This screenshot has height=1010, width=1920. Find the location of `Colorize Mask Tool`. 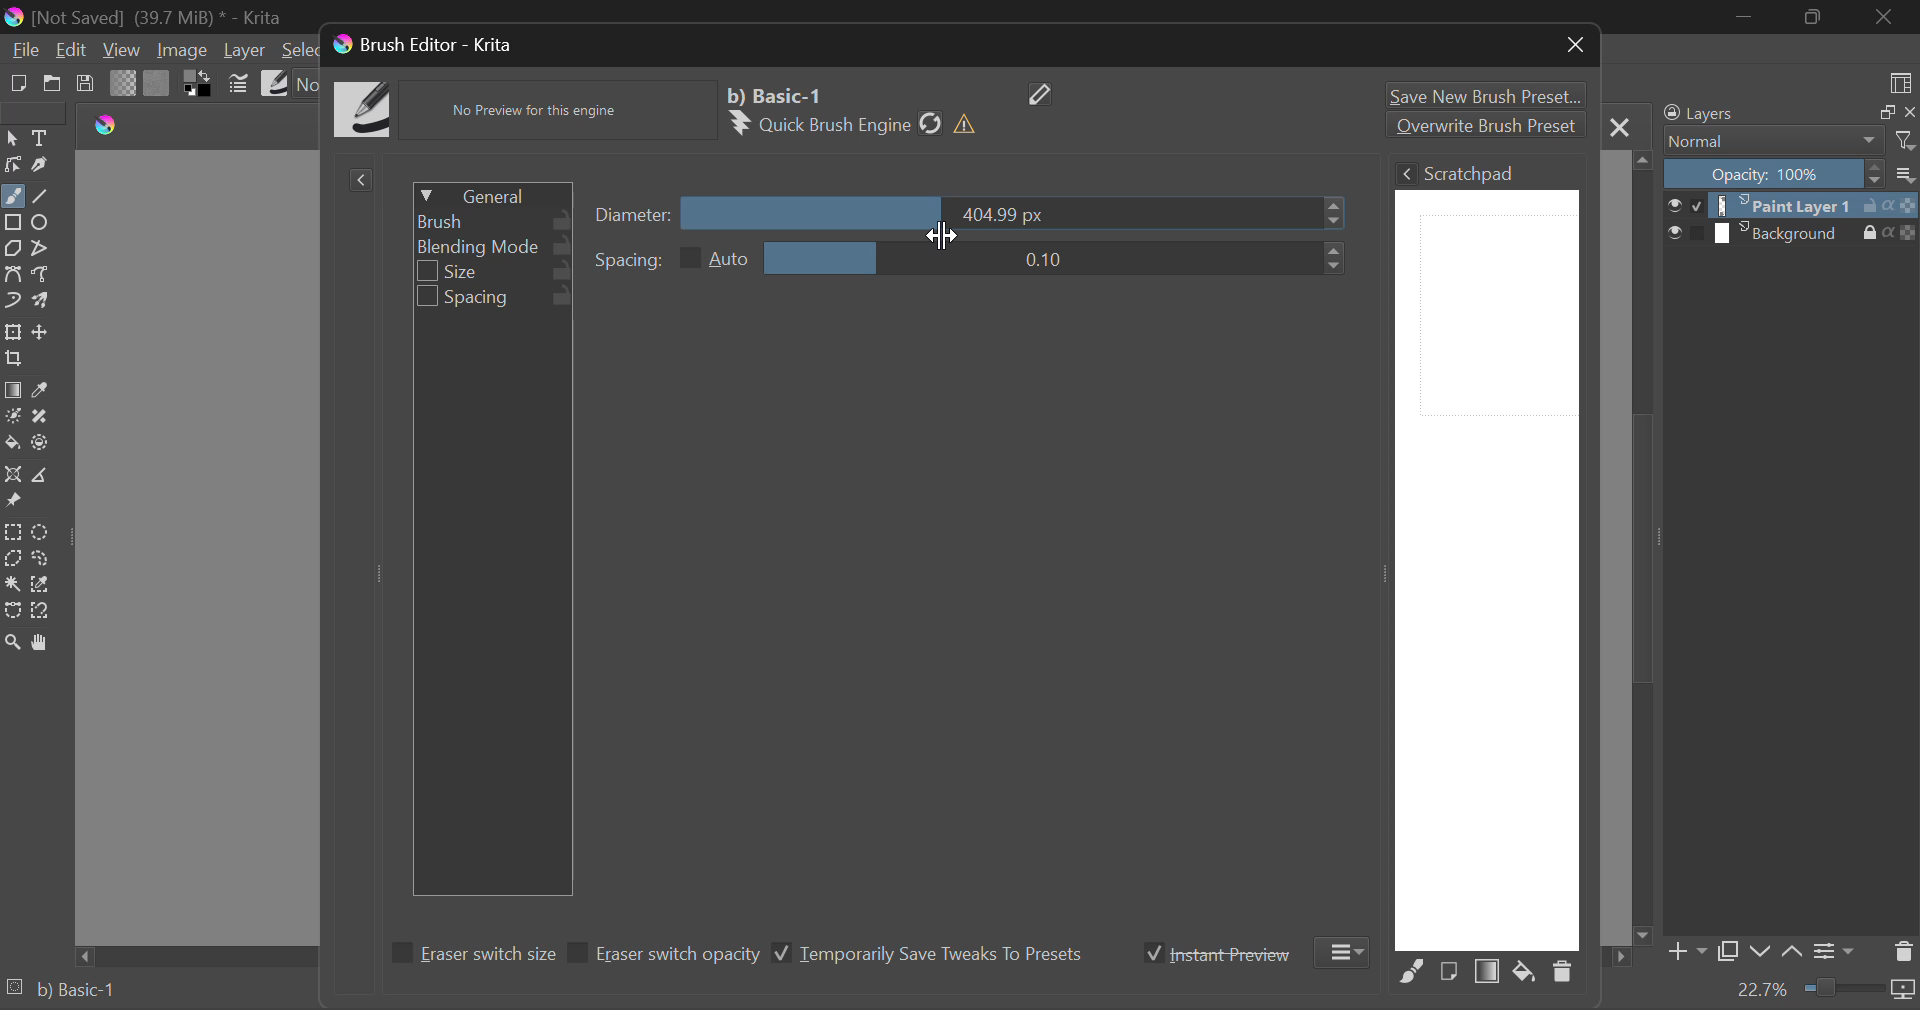

Colorize Mask Tool is located at coordinates (12, 418).